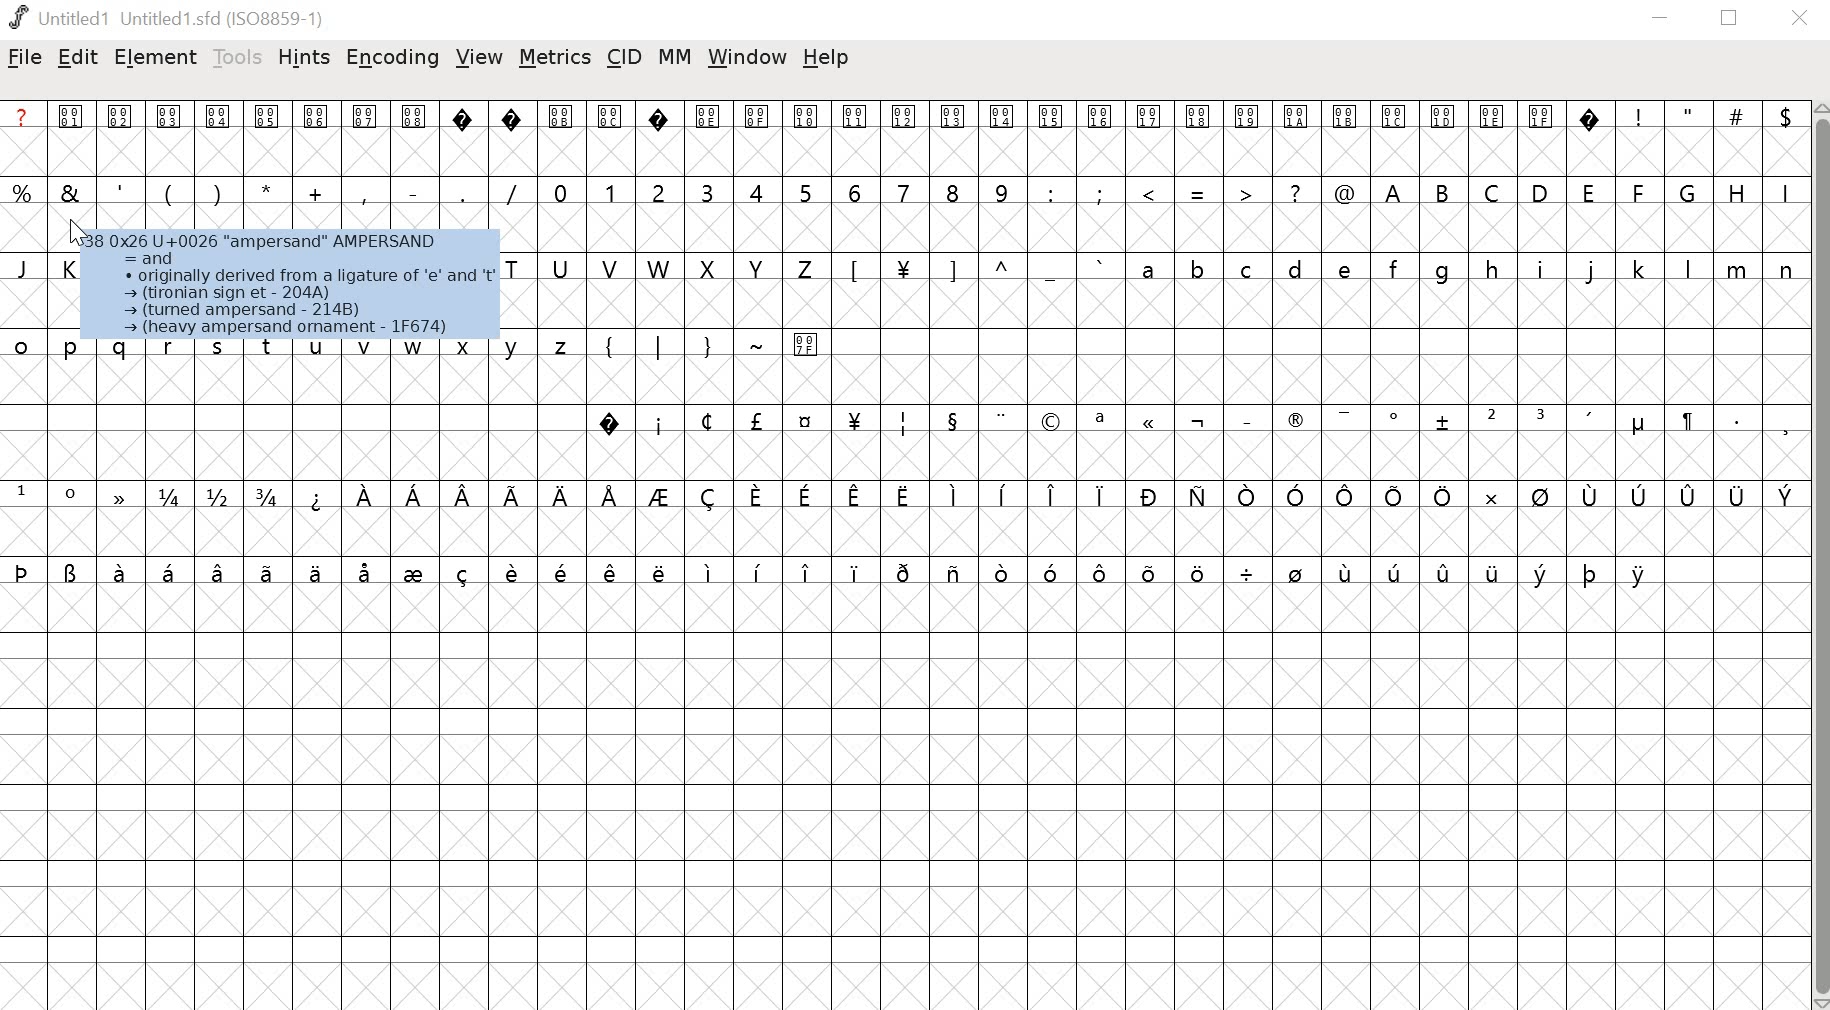 The image size is (1830, 1010). I want to click on symbol, so click(758, 569).